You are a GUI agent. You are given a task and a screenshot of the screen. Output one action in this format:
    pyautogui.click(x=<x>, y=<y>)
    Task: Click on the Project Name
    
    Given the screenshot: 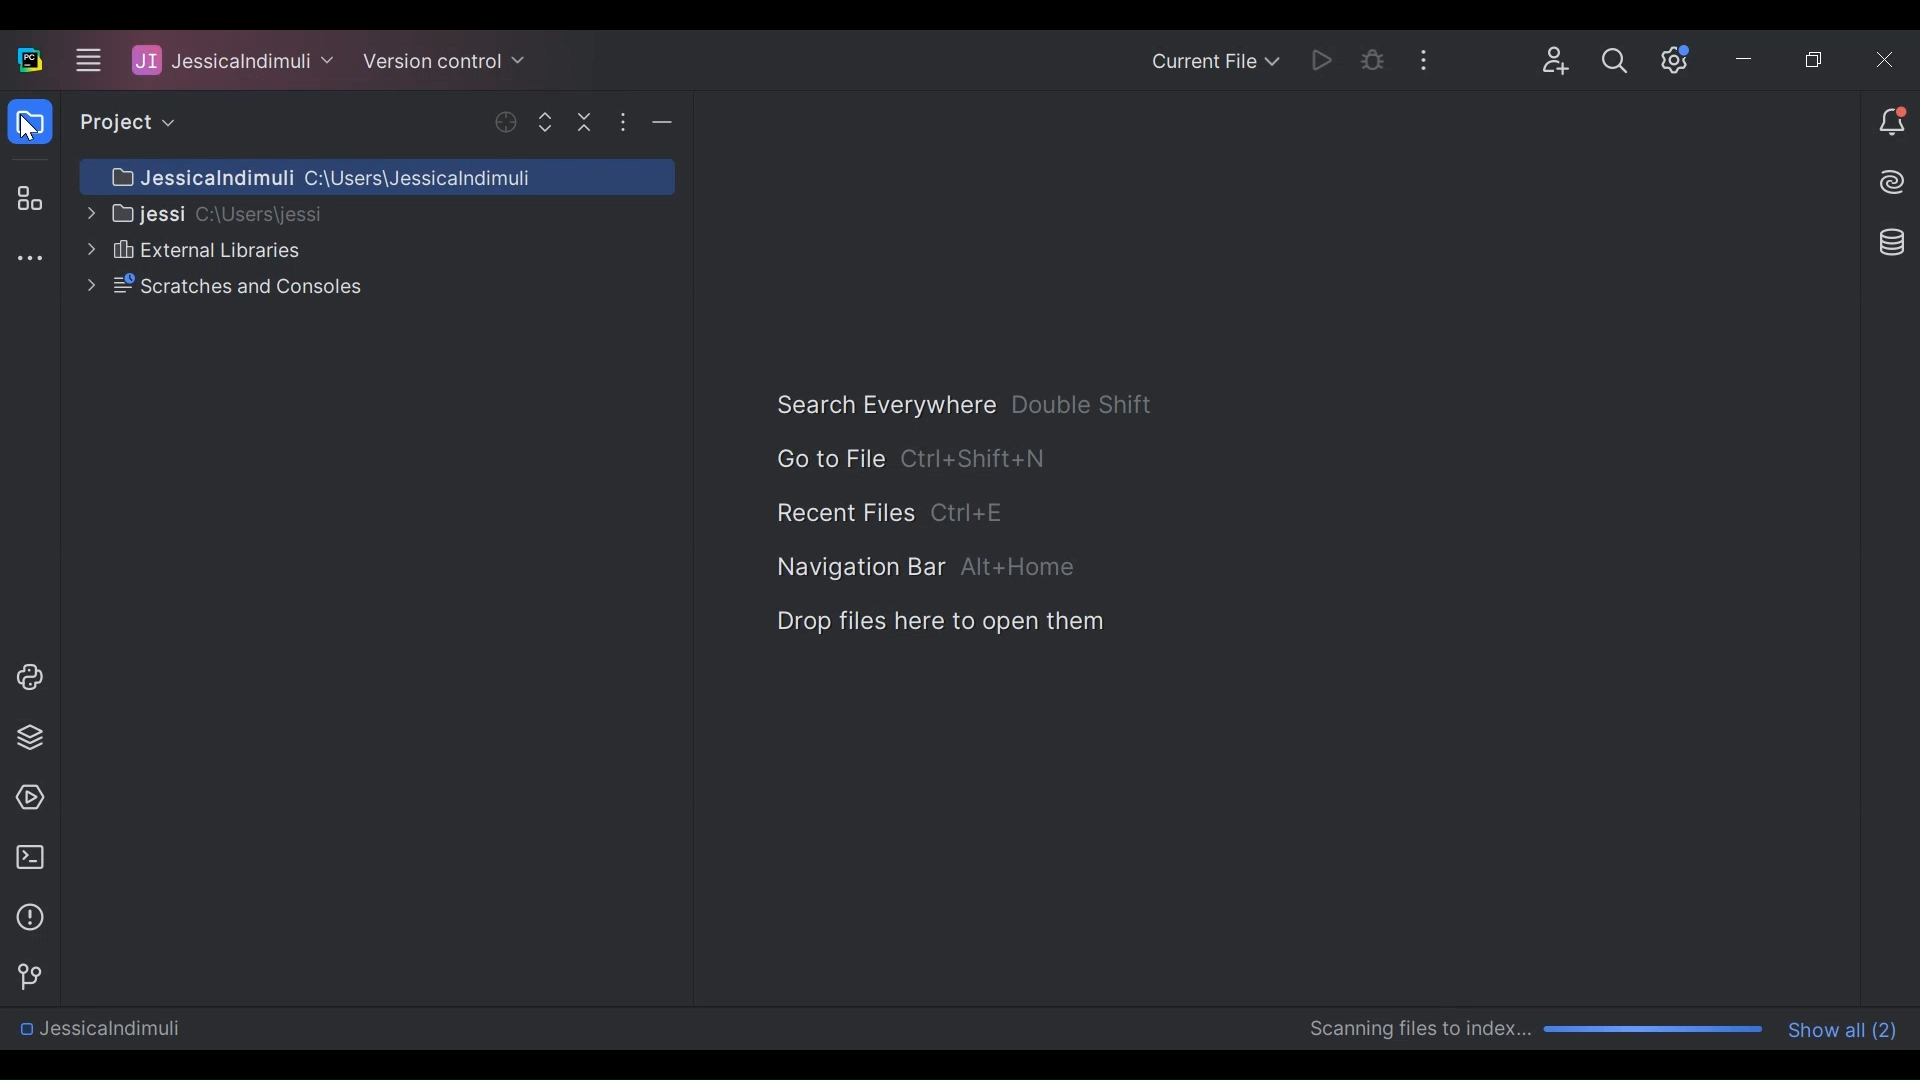 What is the action you would take?
    pyautogui.click(x=230, y=60)
    